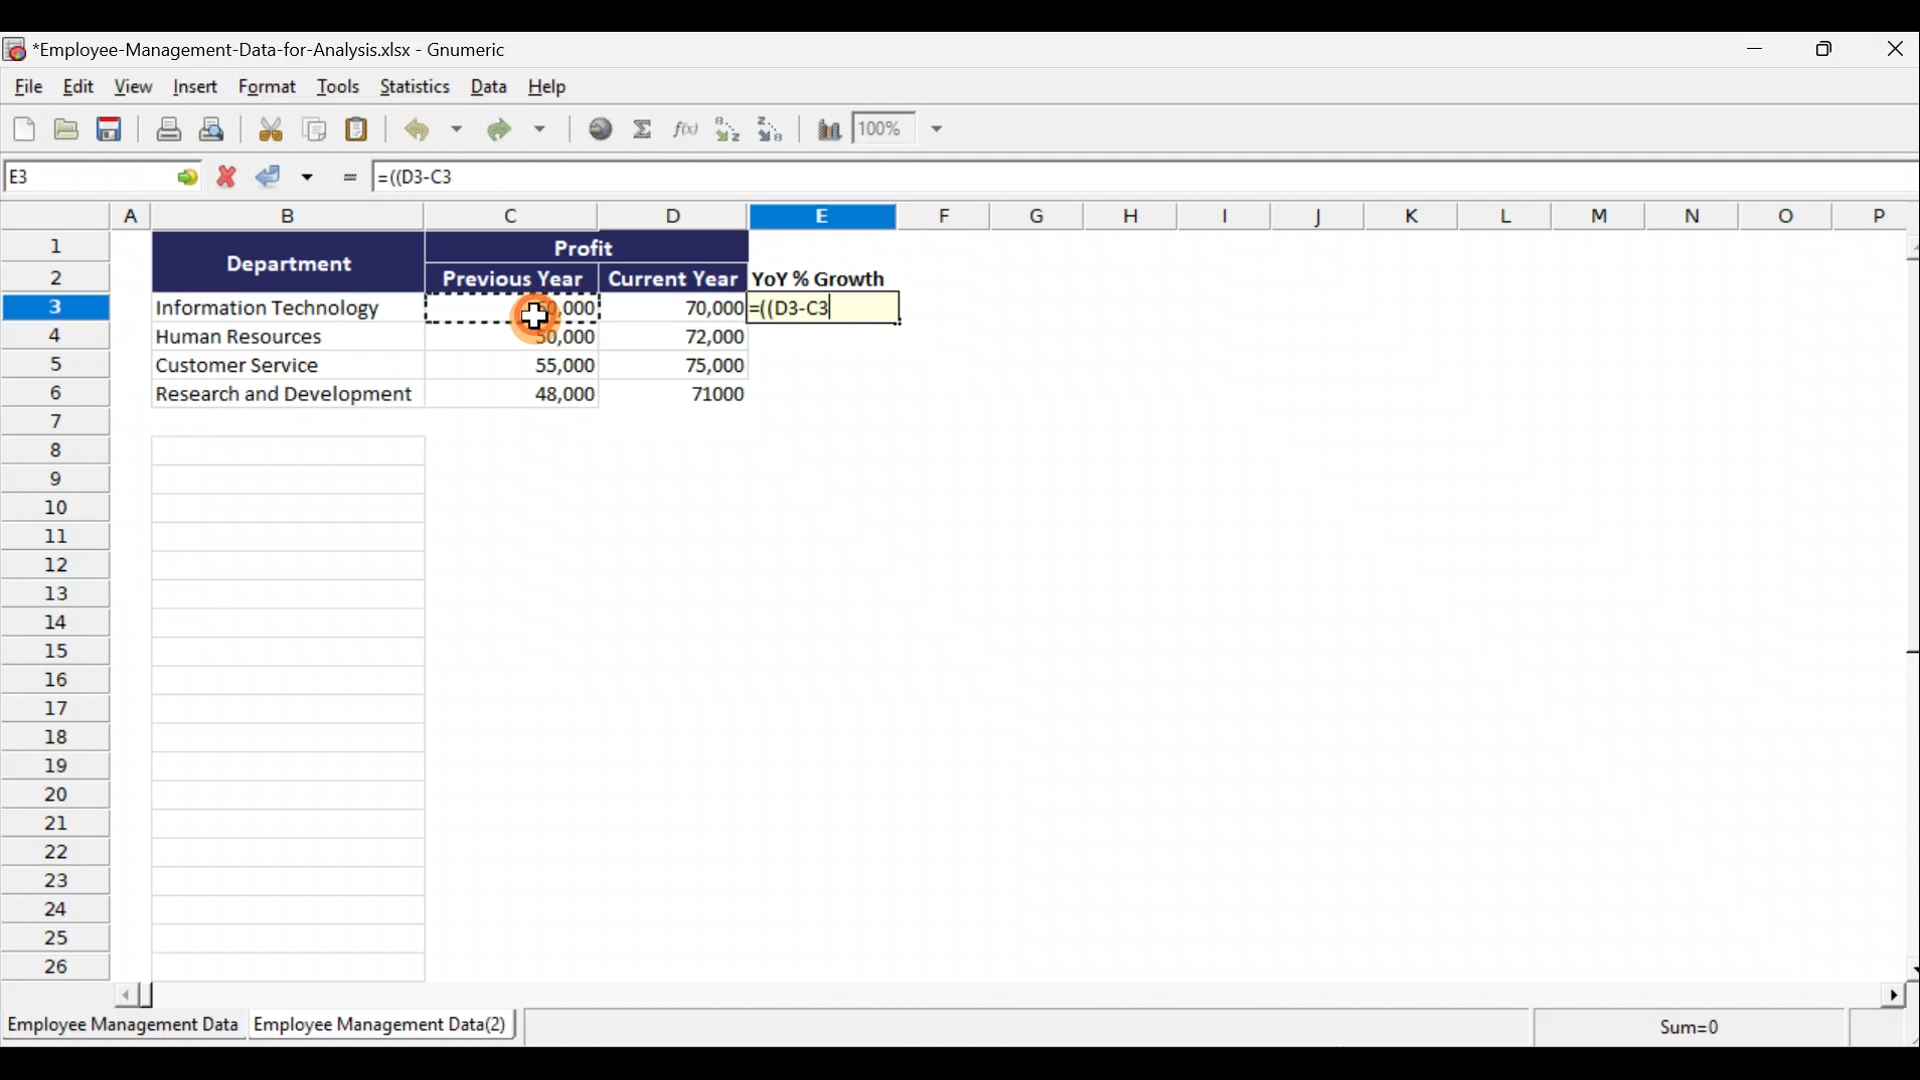 The height and width of the screenshot is (1080, 1920). Describe the element at coordinates (421, 177) in the screenshot. I see `=((D3-` at that location.